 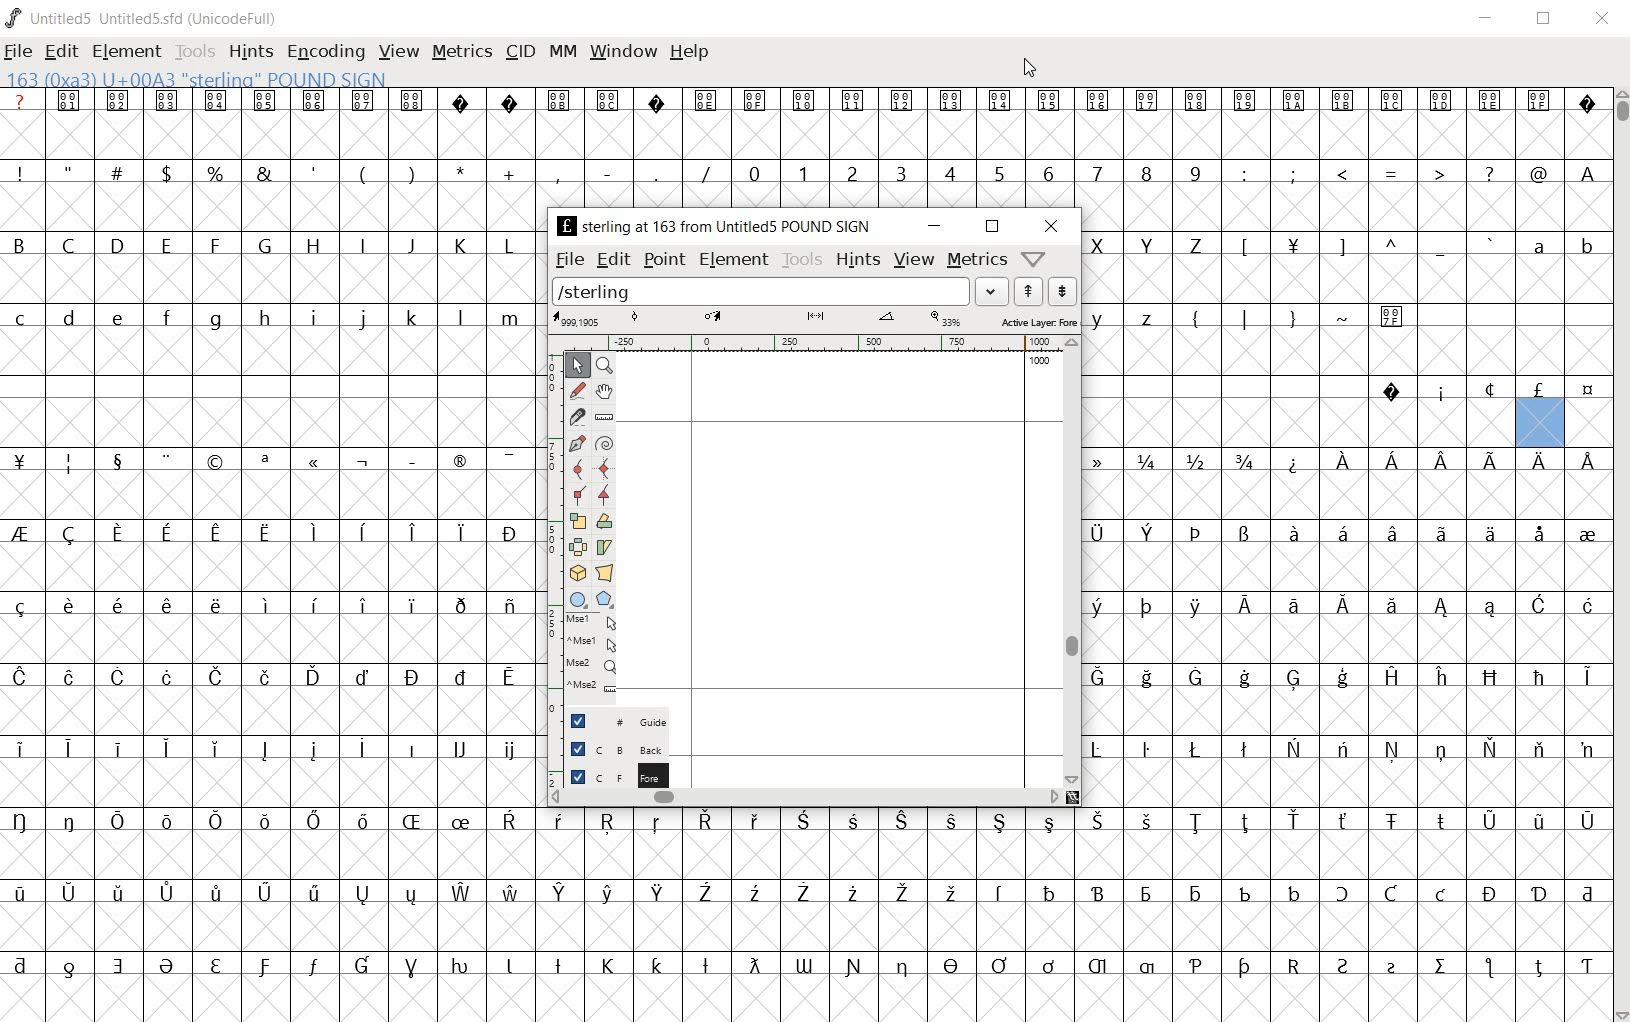 What do you see at coordinates (1491, 748) in the screenshot?
I see `Symbol` at bounding box center [1491, 748].